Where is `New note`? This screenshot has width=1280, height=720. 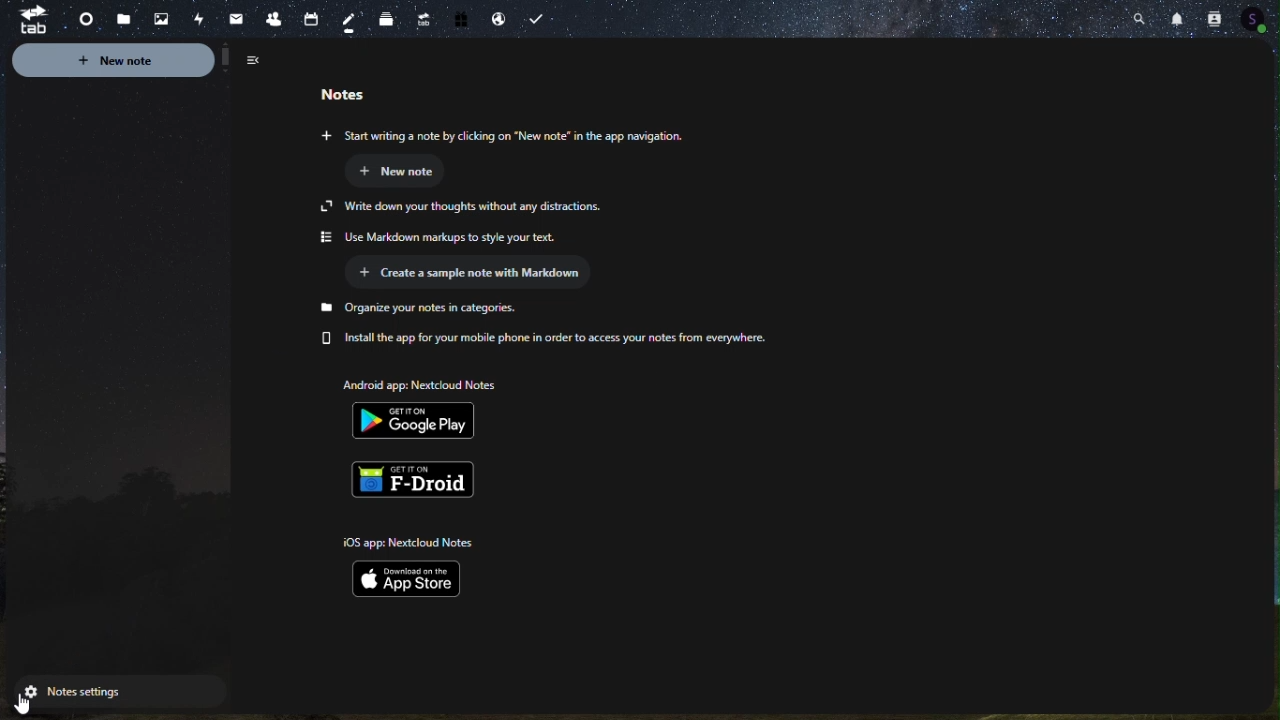
New note is located at coordinates (413, 171).